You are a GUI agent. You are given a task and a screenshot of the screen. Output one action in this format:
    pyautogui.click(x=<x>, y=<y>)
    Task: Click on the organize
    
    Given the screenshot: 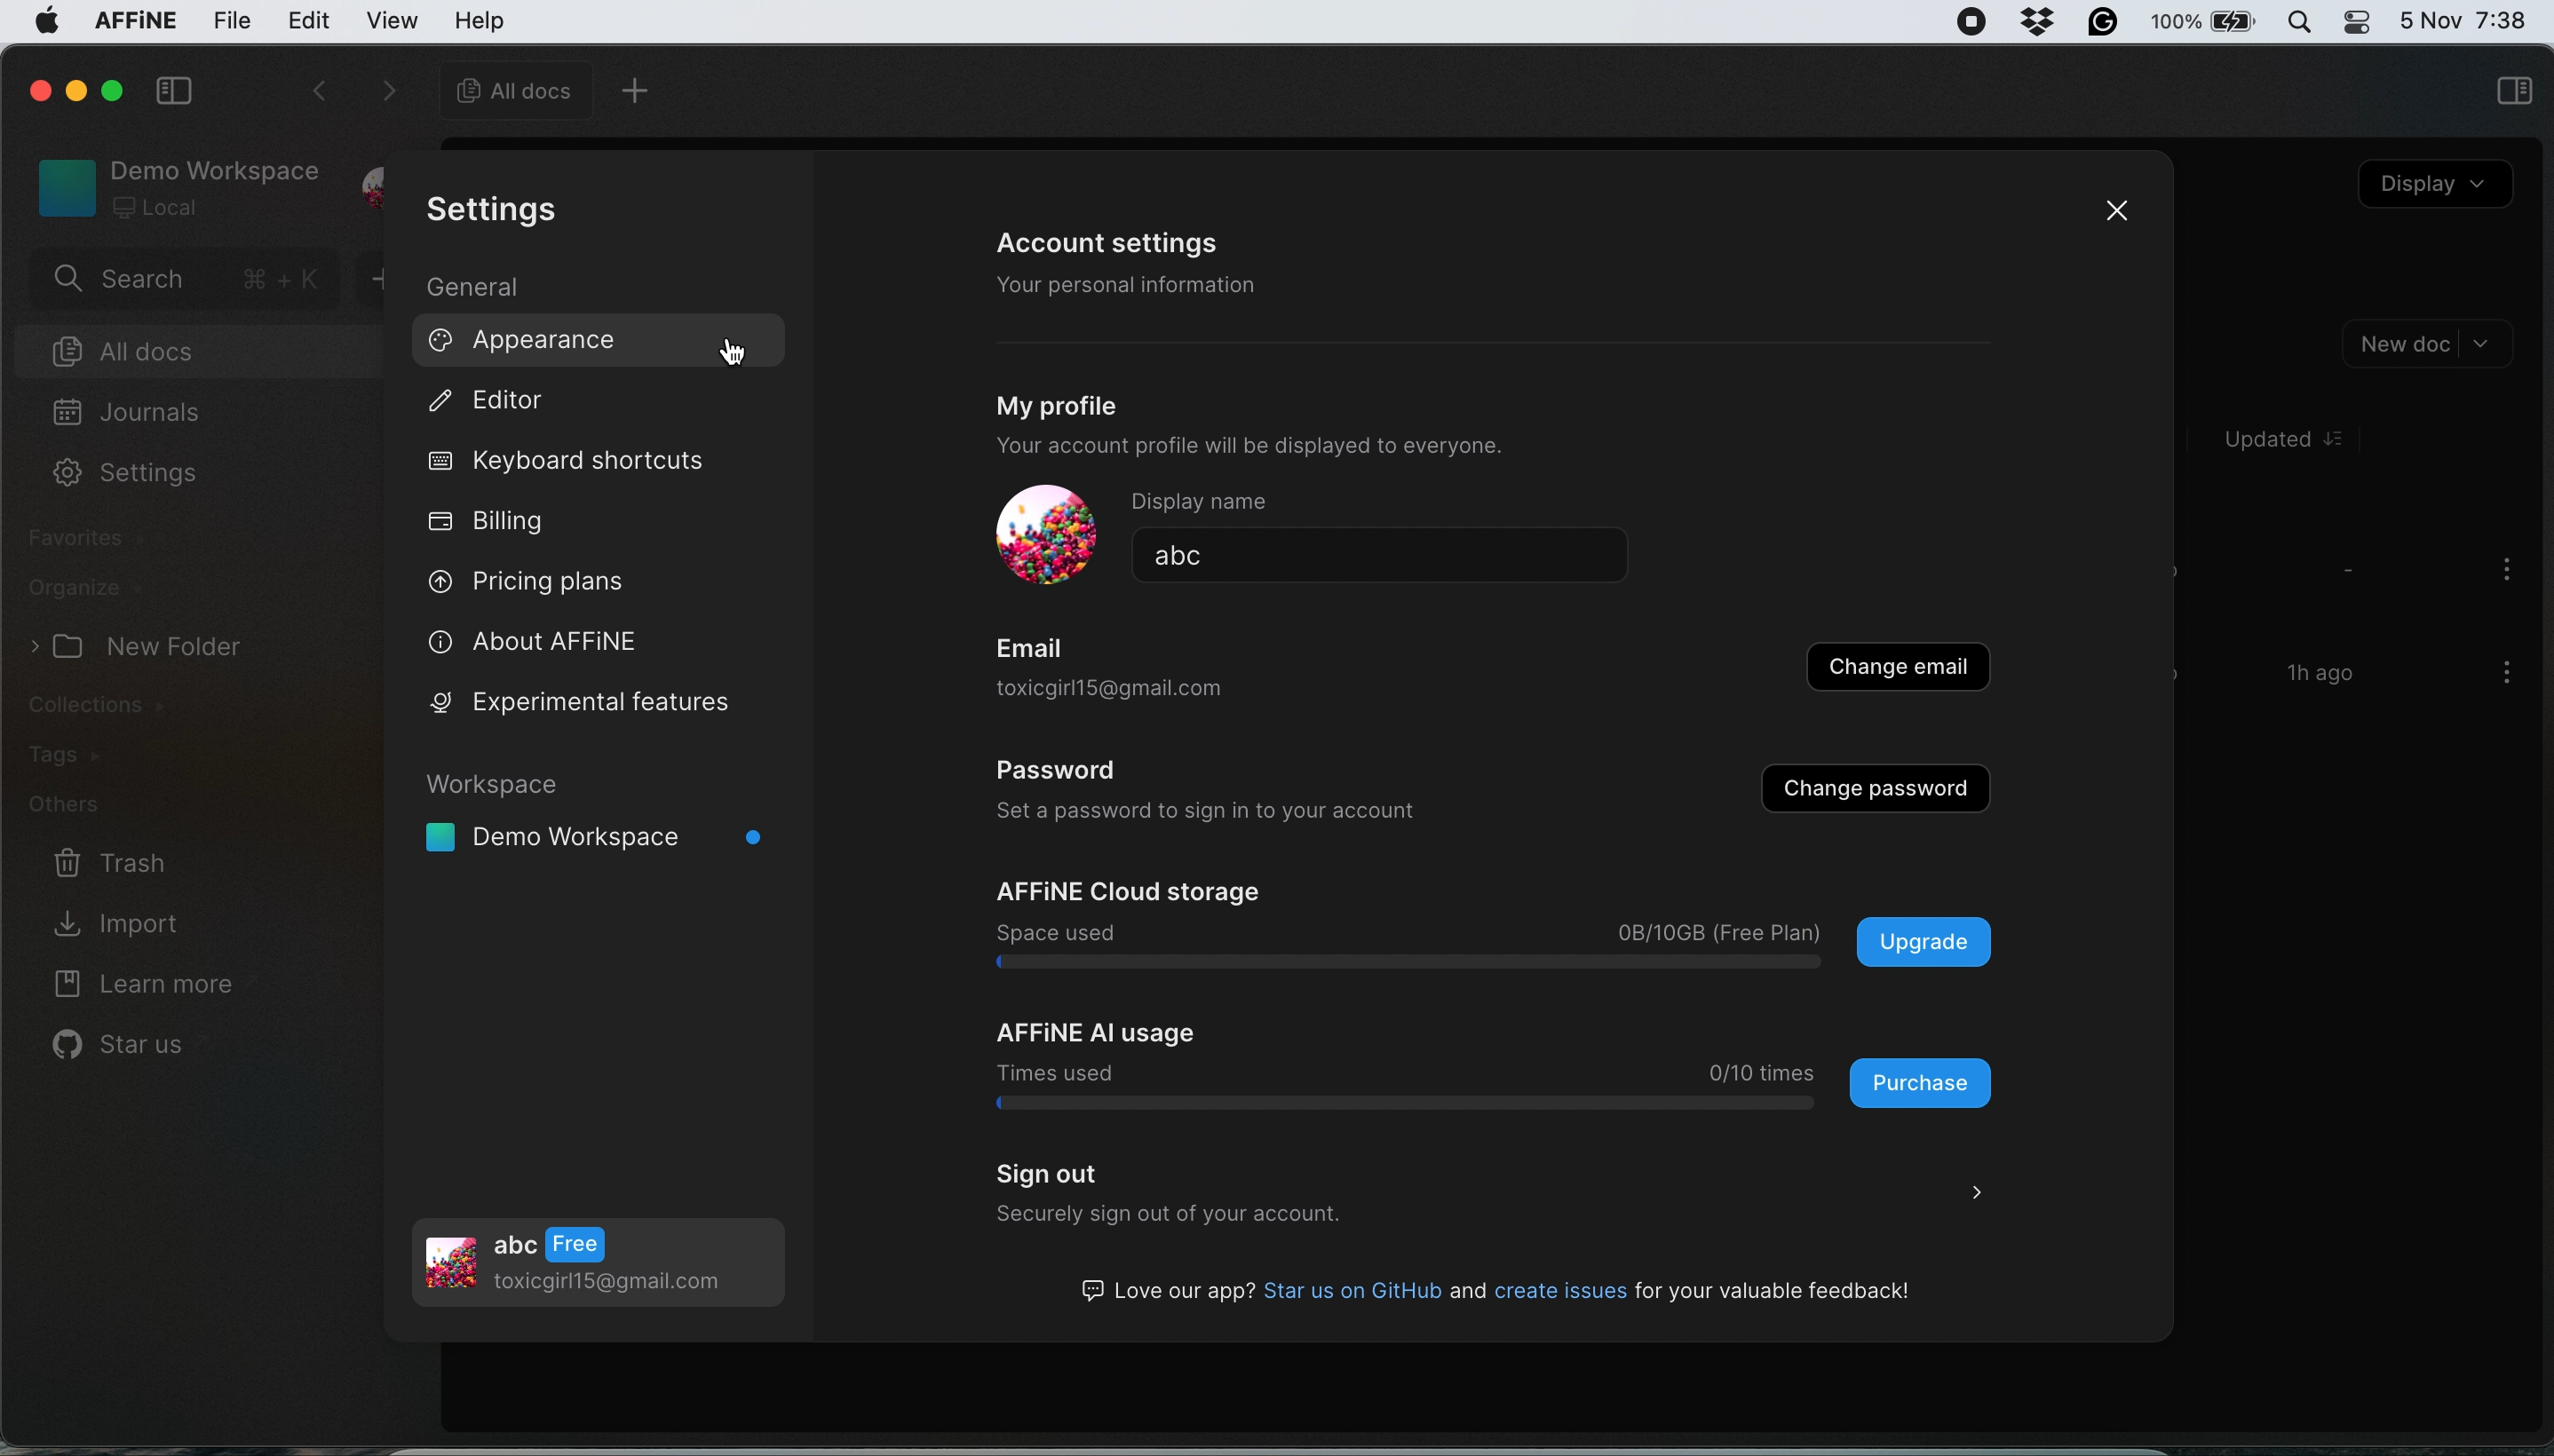 What is the action you would take?
    pyautogui.click(x=84, y=588)
    